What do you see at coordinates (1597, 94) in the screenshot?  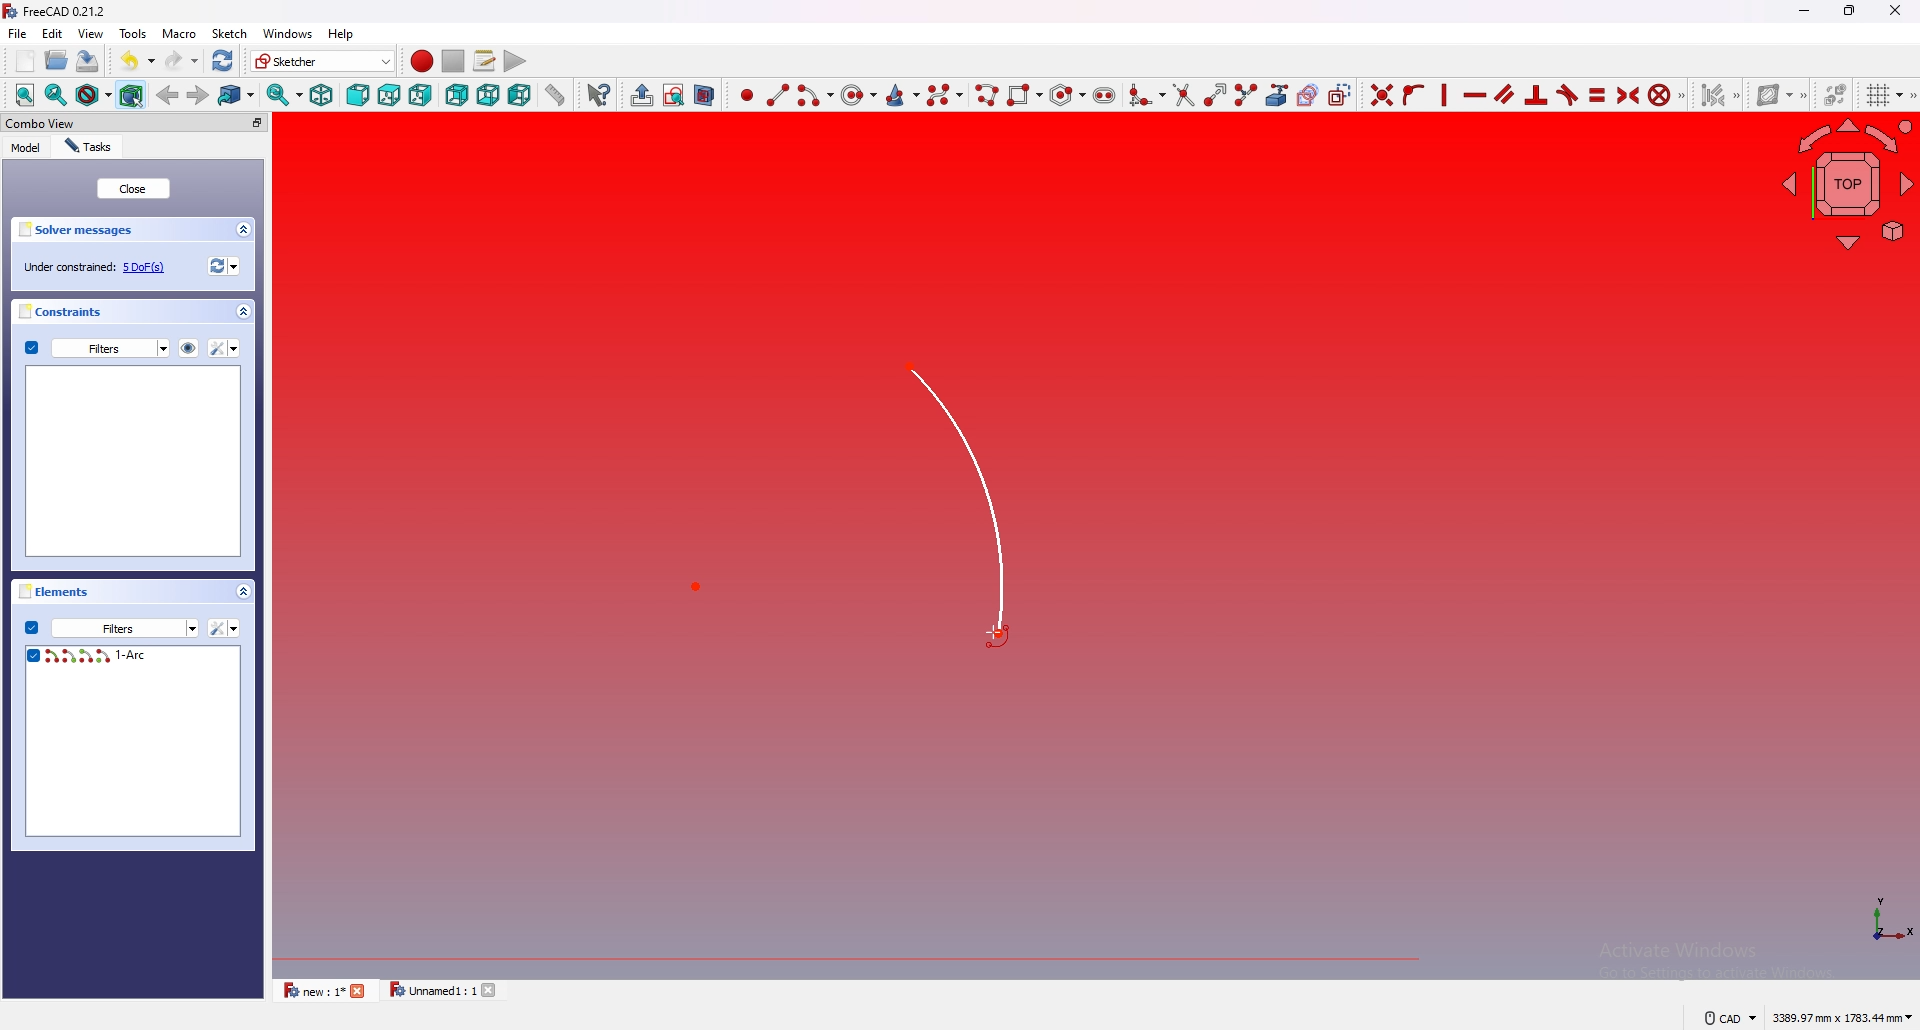 I see `constrain equal` at bounding box center [1597, 94].